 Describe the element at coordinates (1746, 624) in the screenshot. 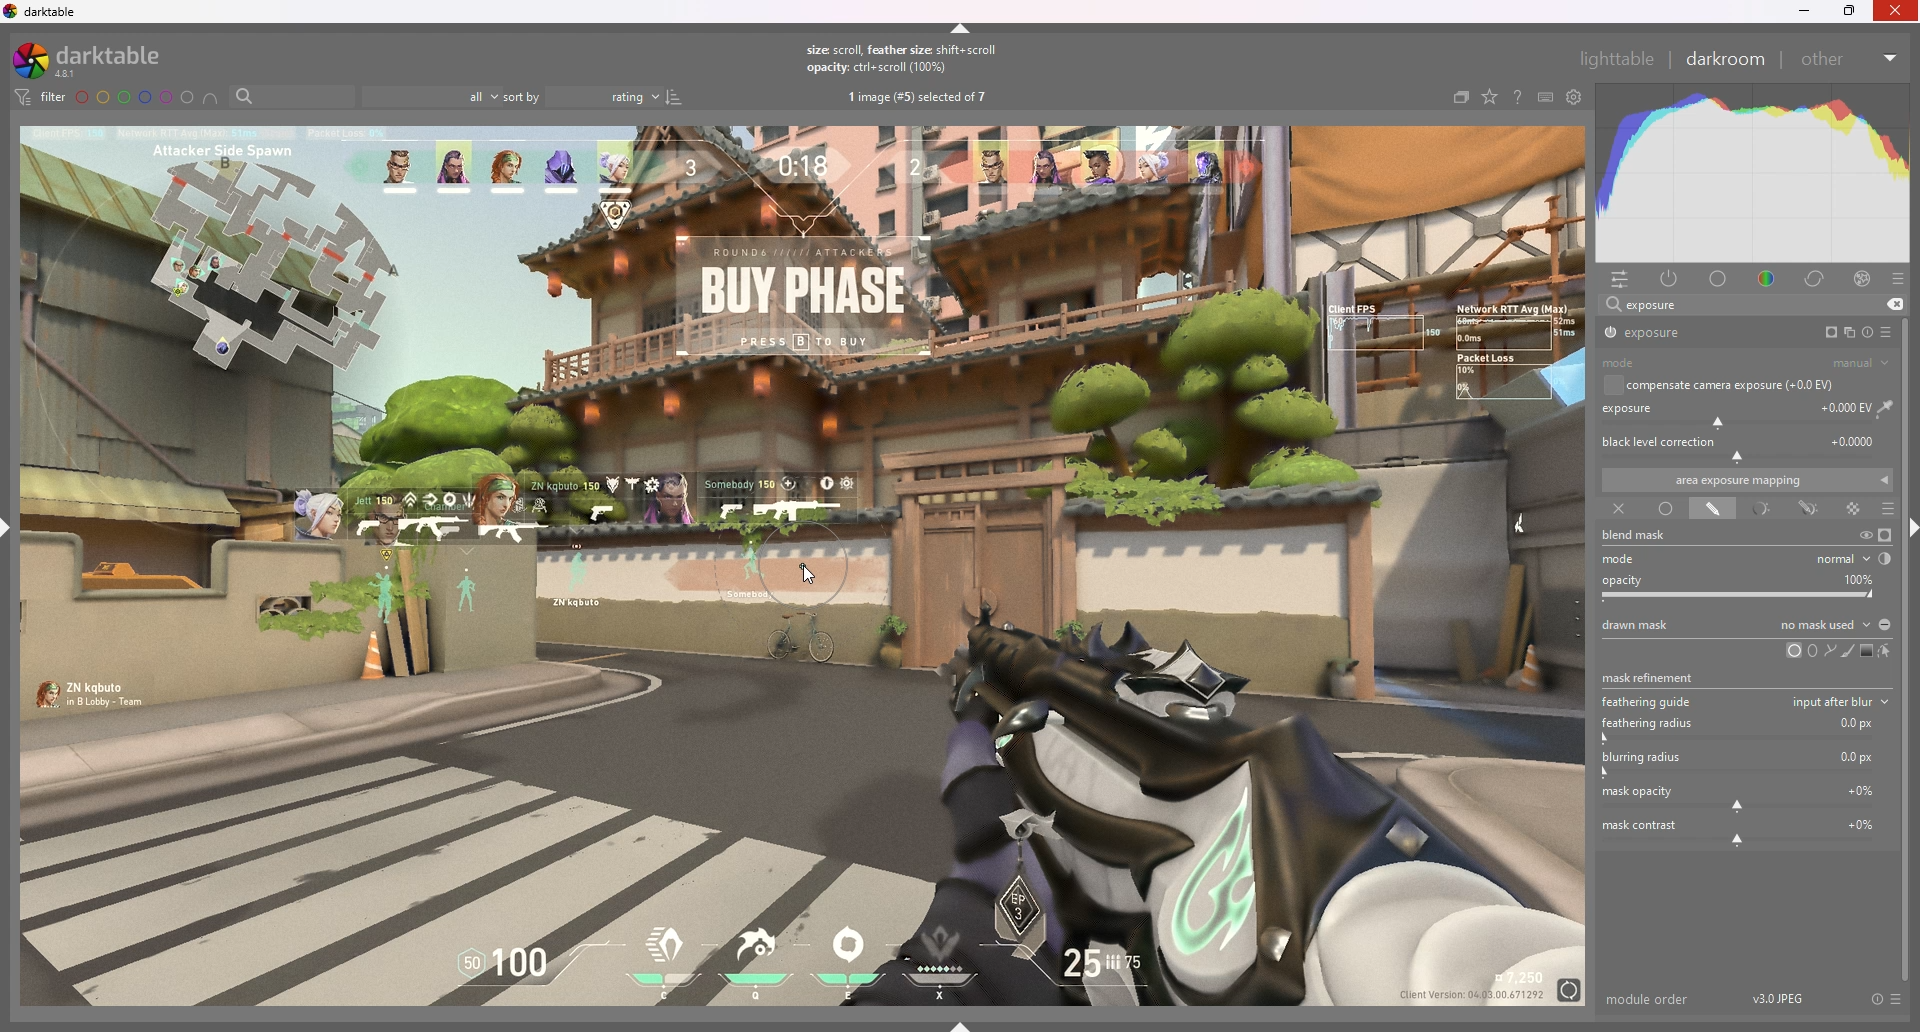

I see `drawn mask` at that location.